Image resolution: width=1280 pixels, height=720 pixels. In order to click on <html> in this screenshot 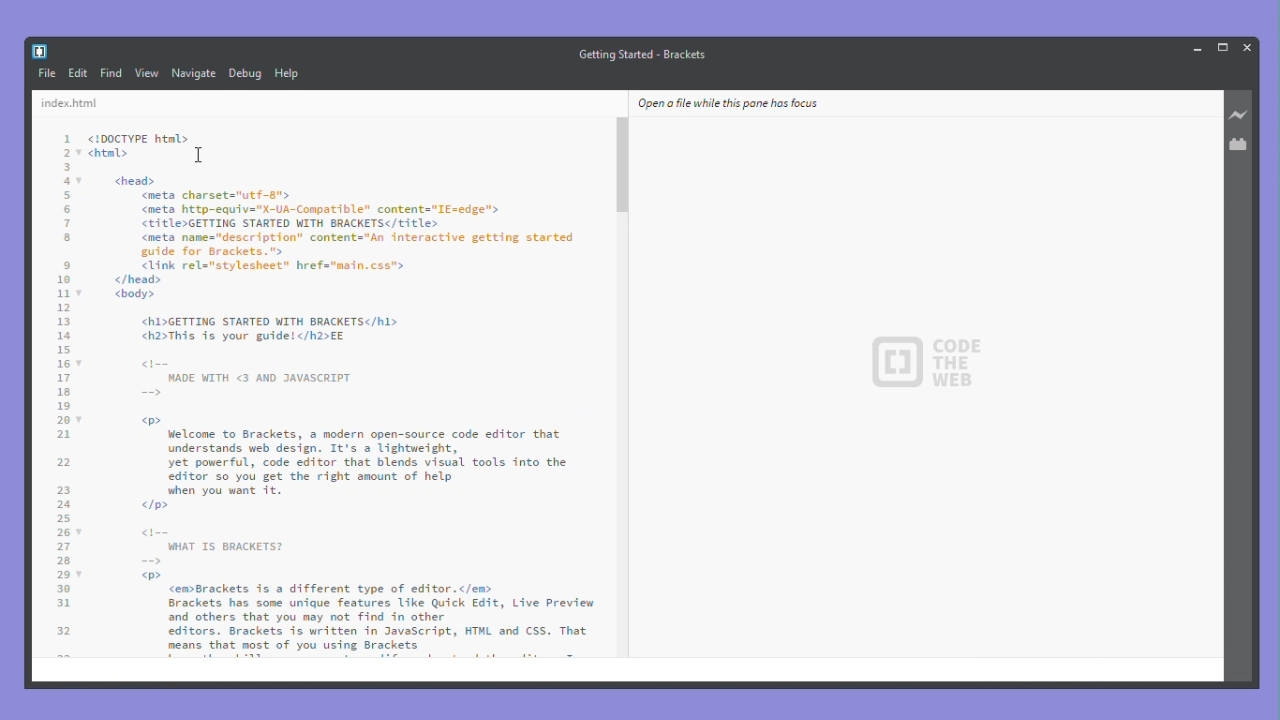, I will do `click(114, 154)`.